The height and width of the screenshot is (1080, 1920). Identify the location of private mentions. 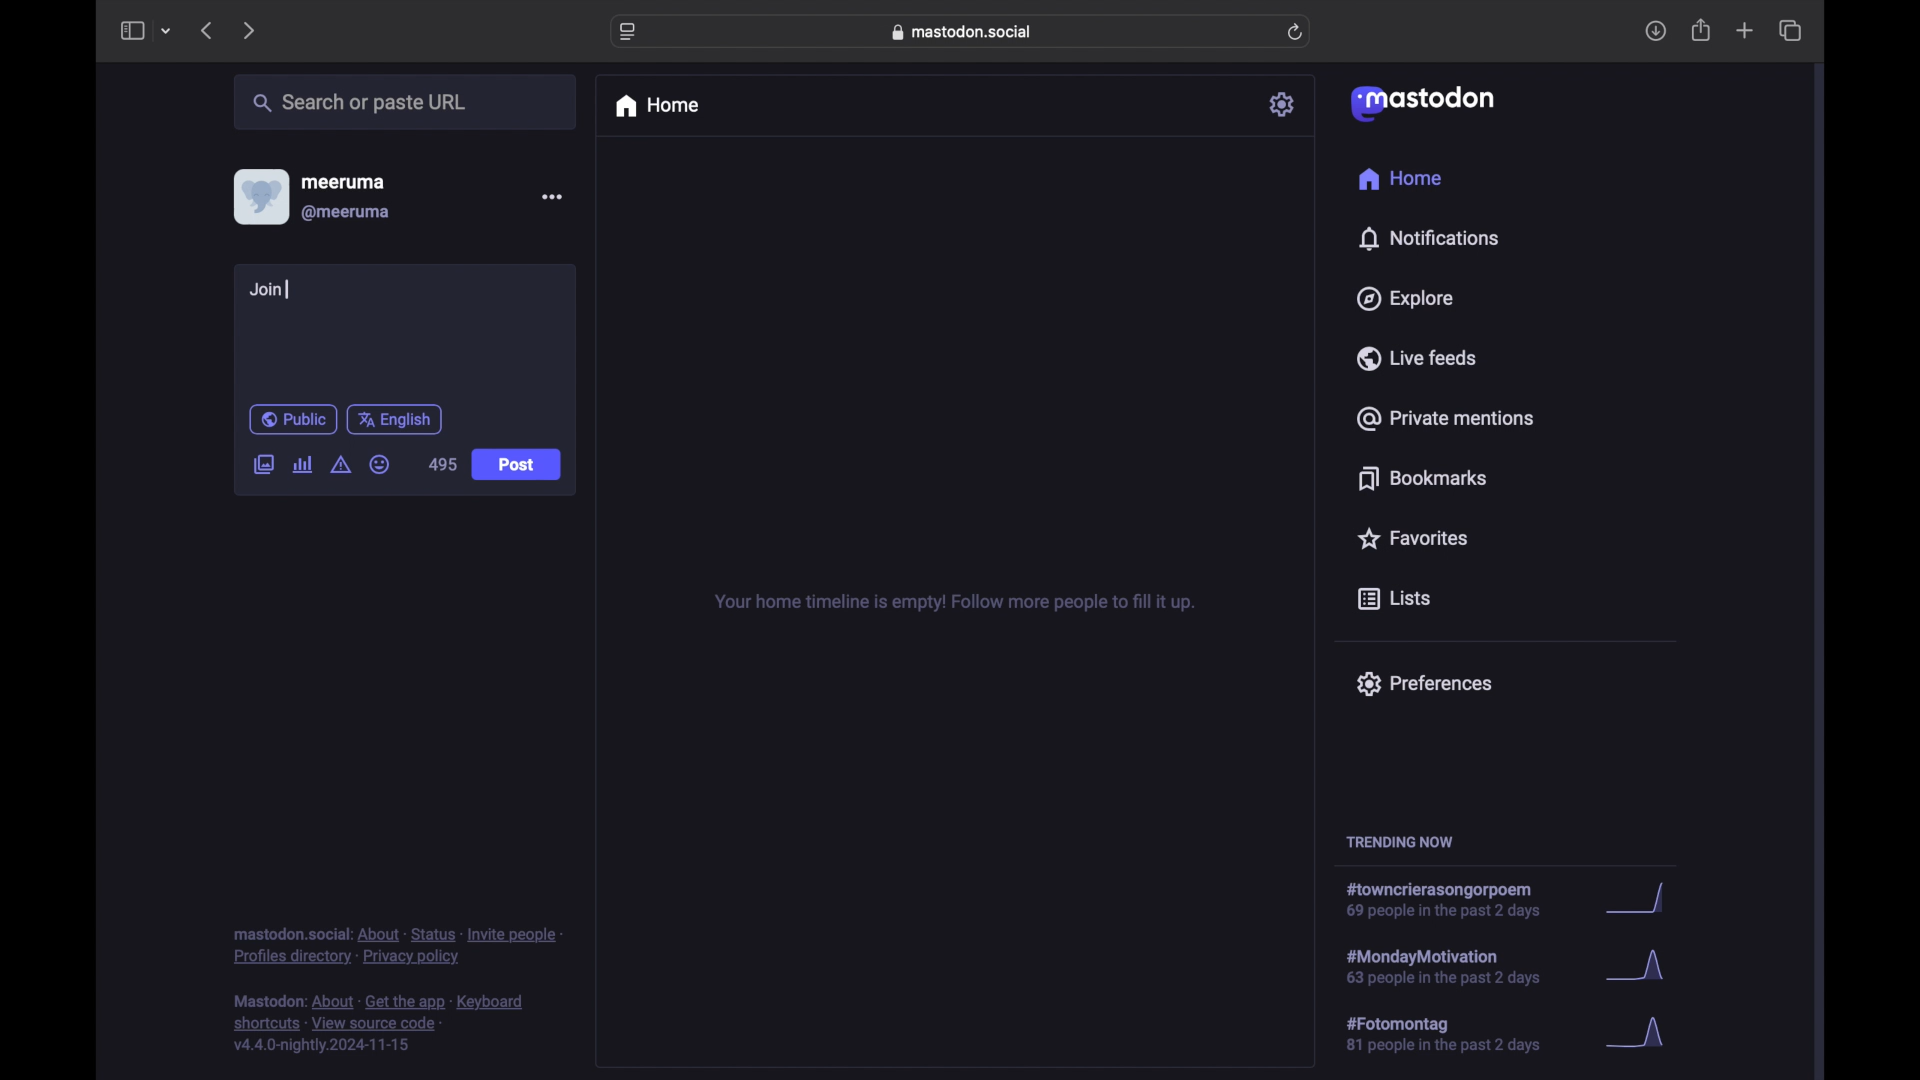
(1446, 418).